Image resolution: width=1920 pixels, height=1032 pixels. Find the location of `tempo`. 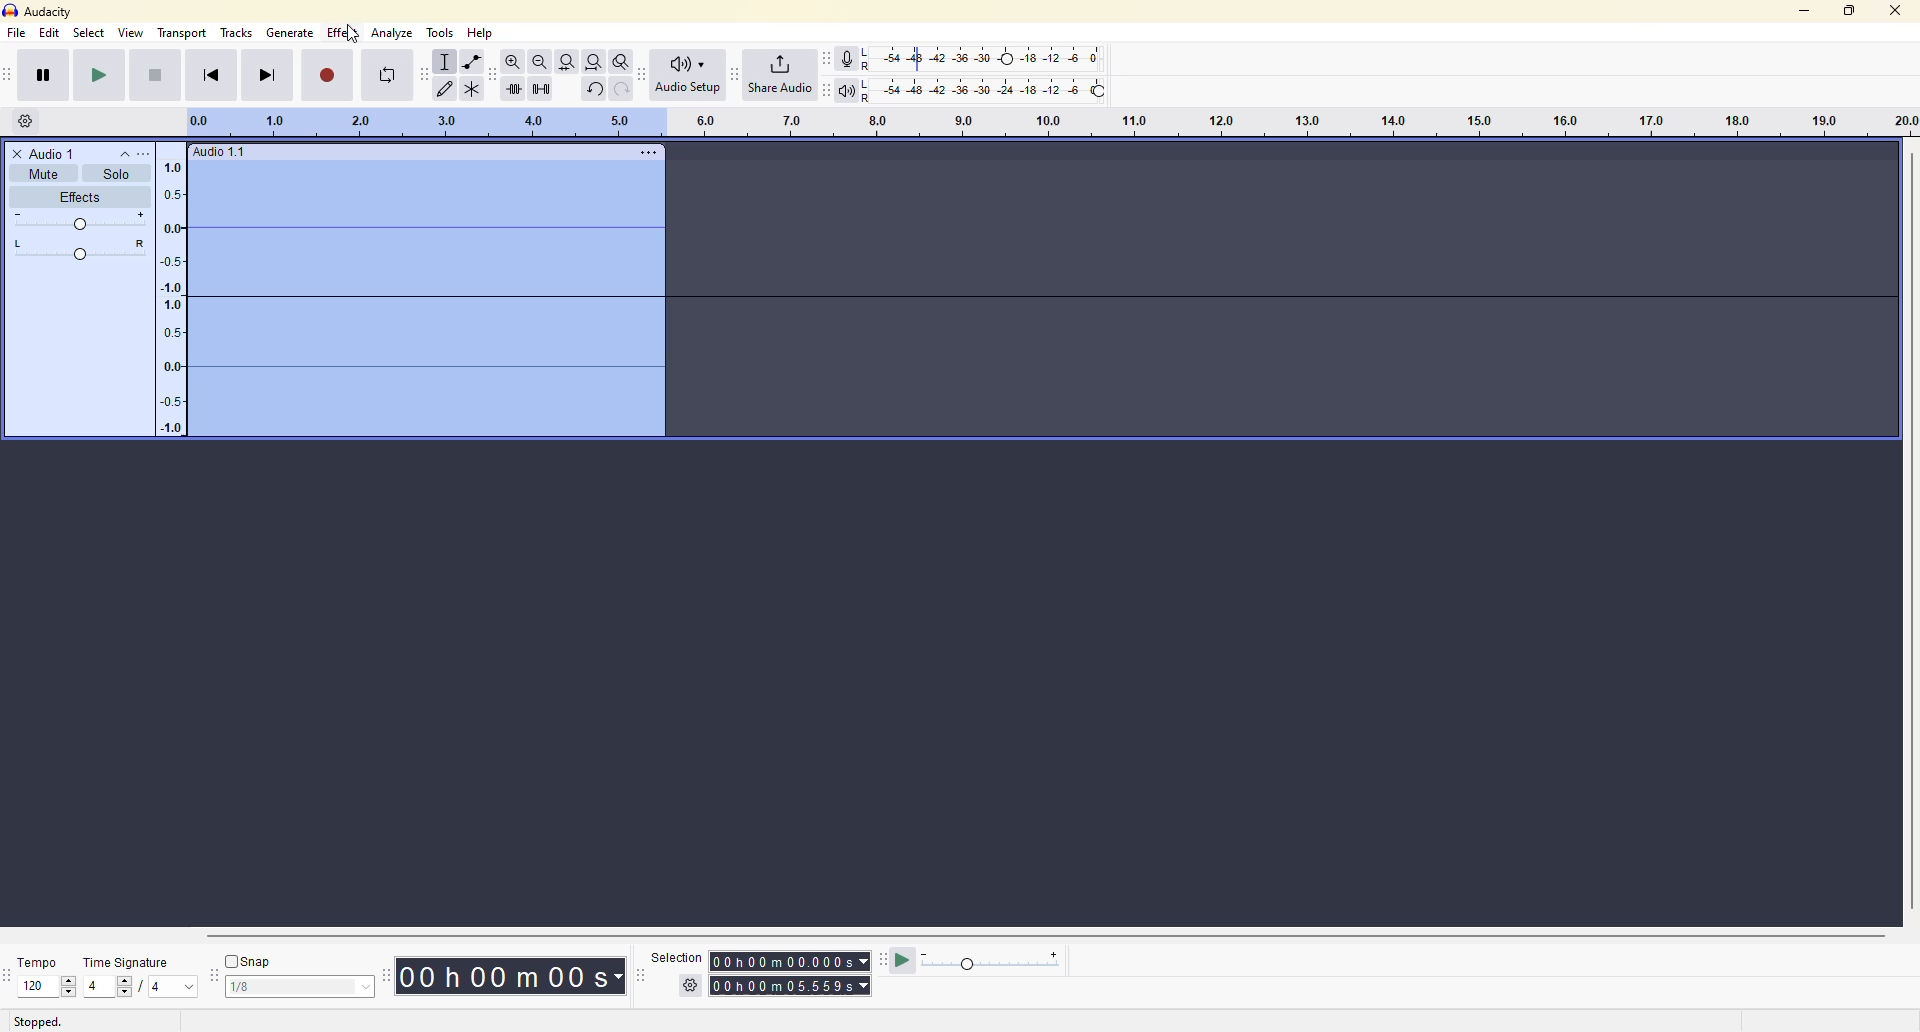

tempo is located at coordinates (42, 961).